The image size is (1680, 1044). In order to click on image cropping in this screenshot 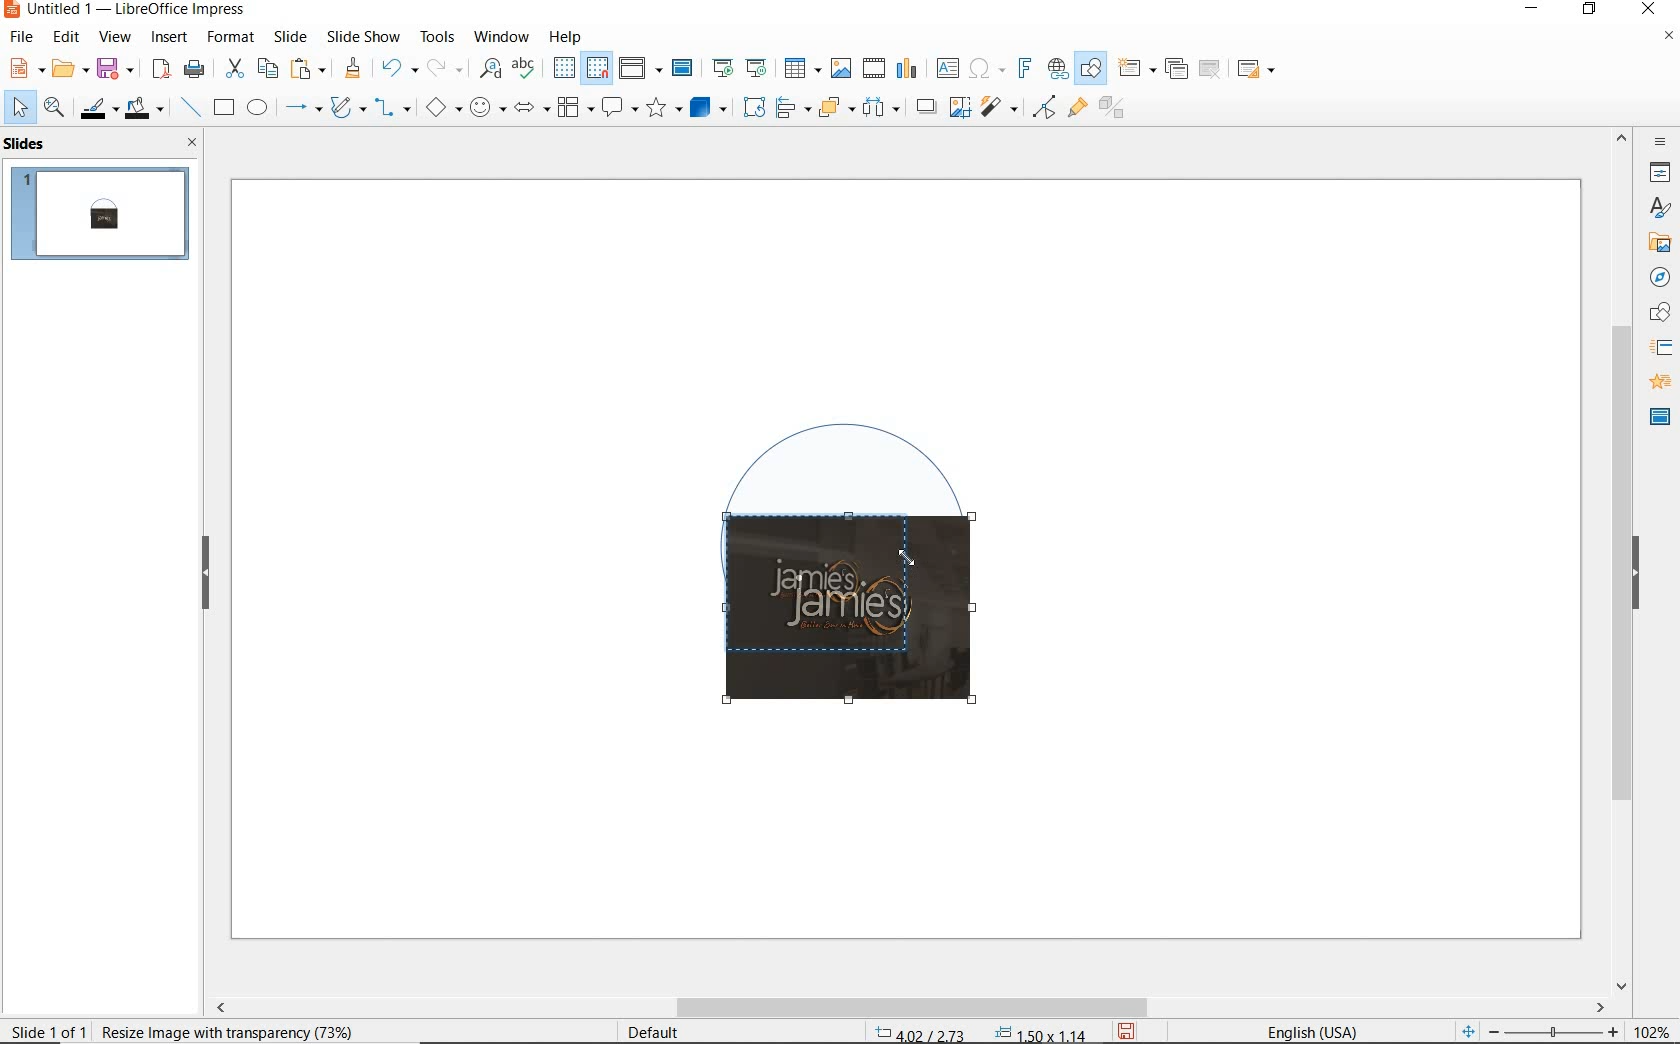, I will do `click(839, 613)`.